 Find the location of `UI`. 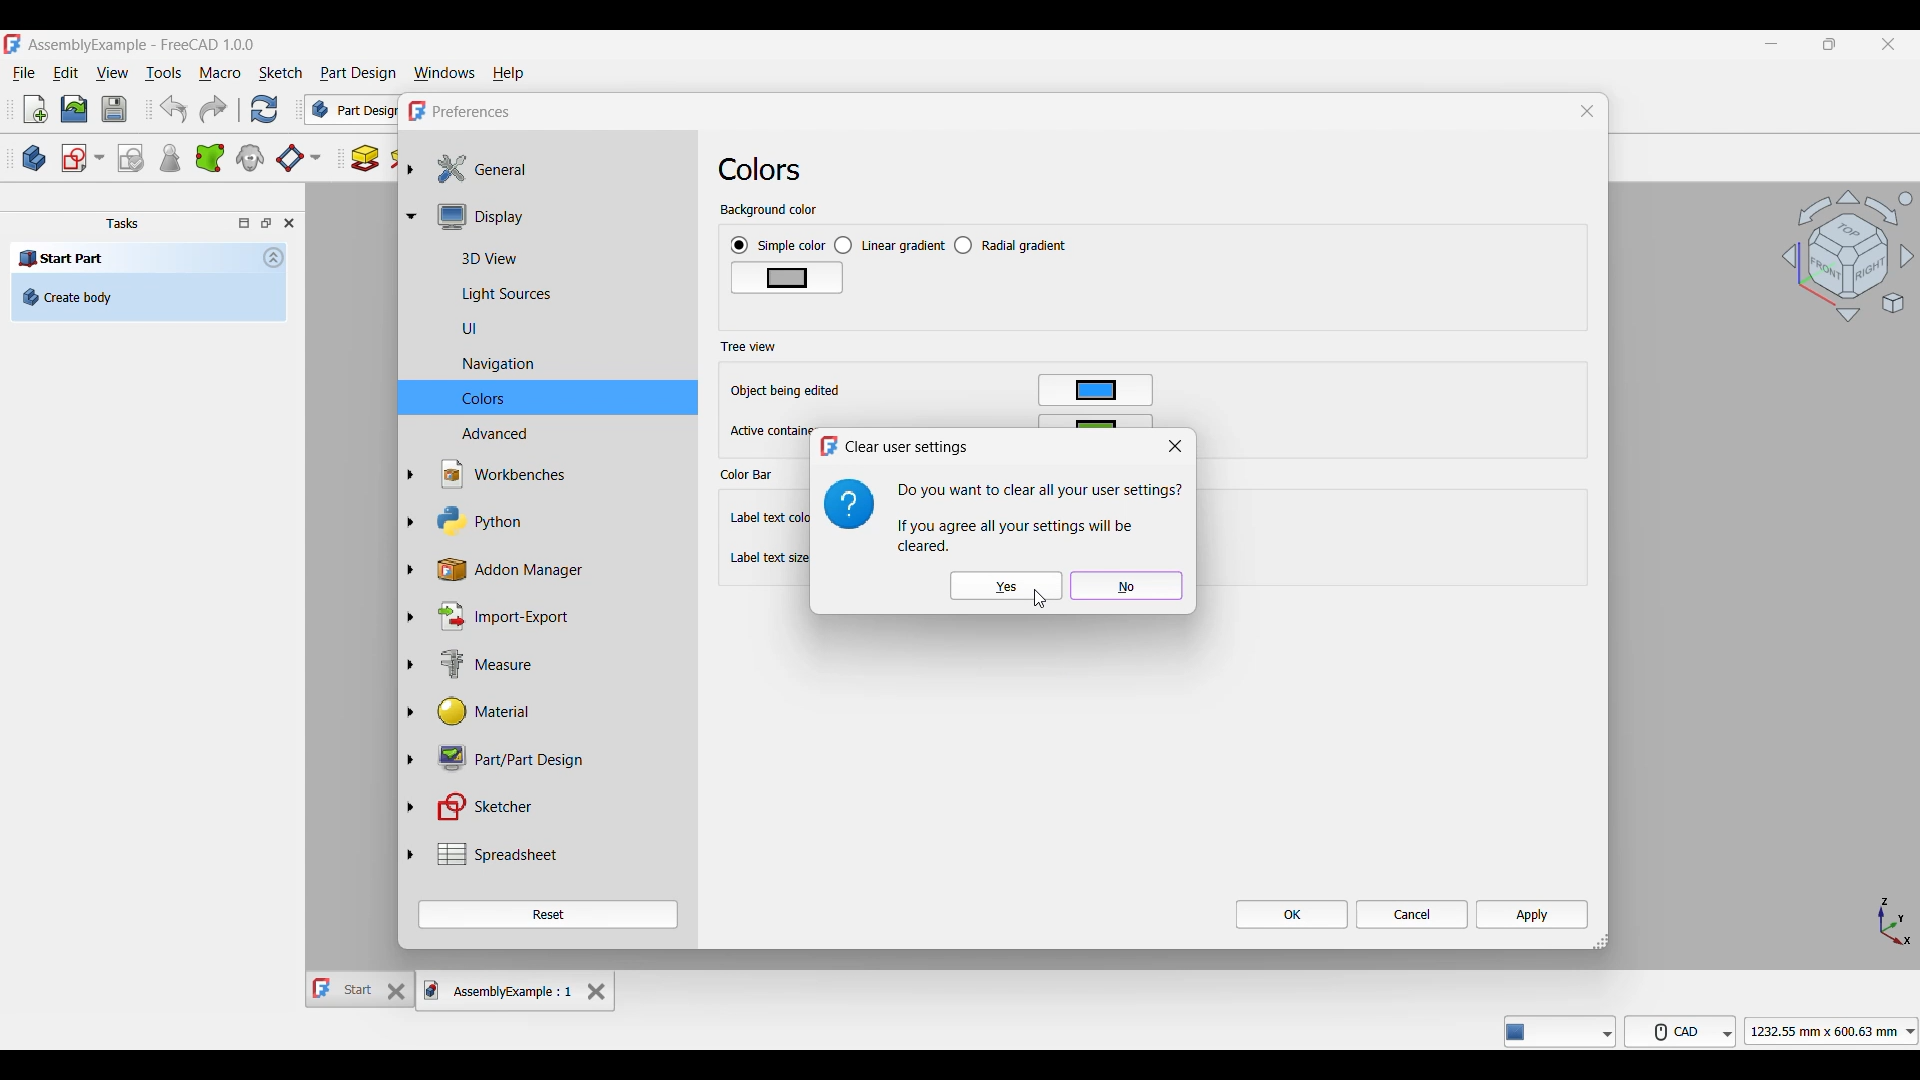

UI is located at coordinates (446, 329).